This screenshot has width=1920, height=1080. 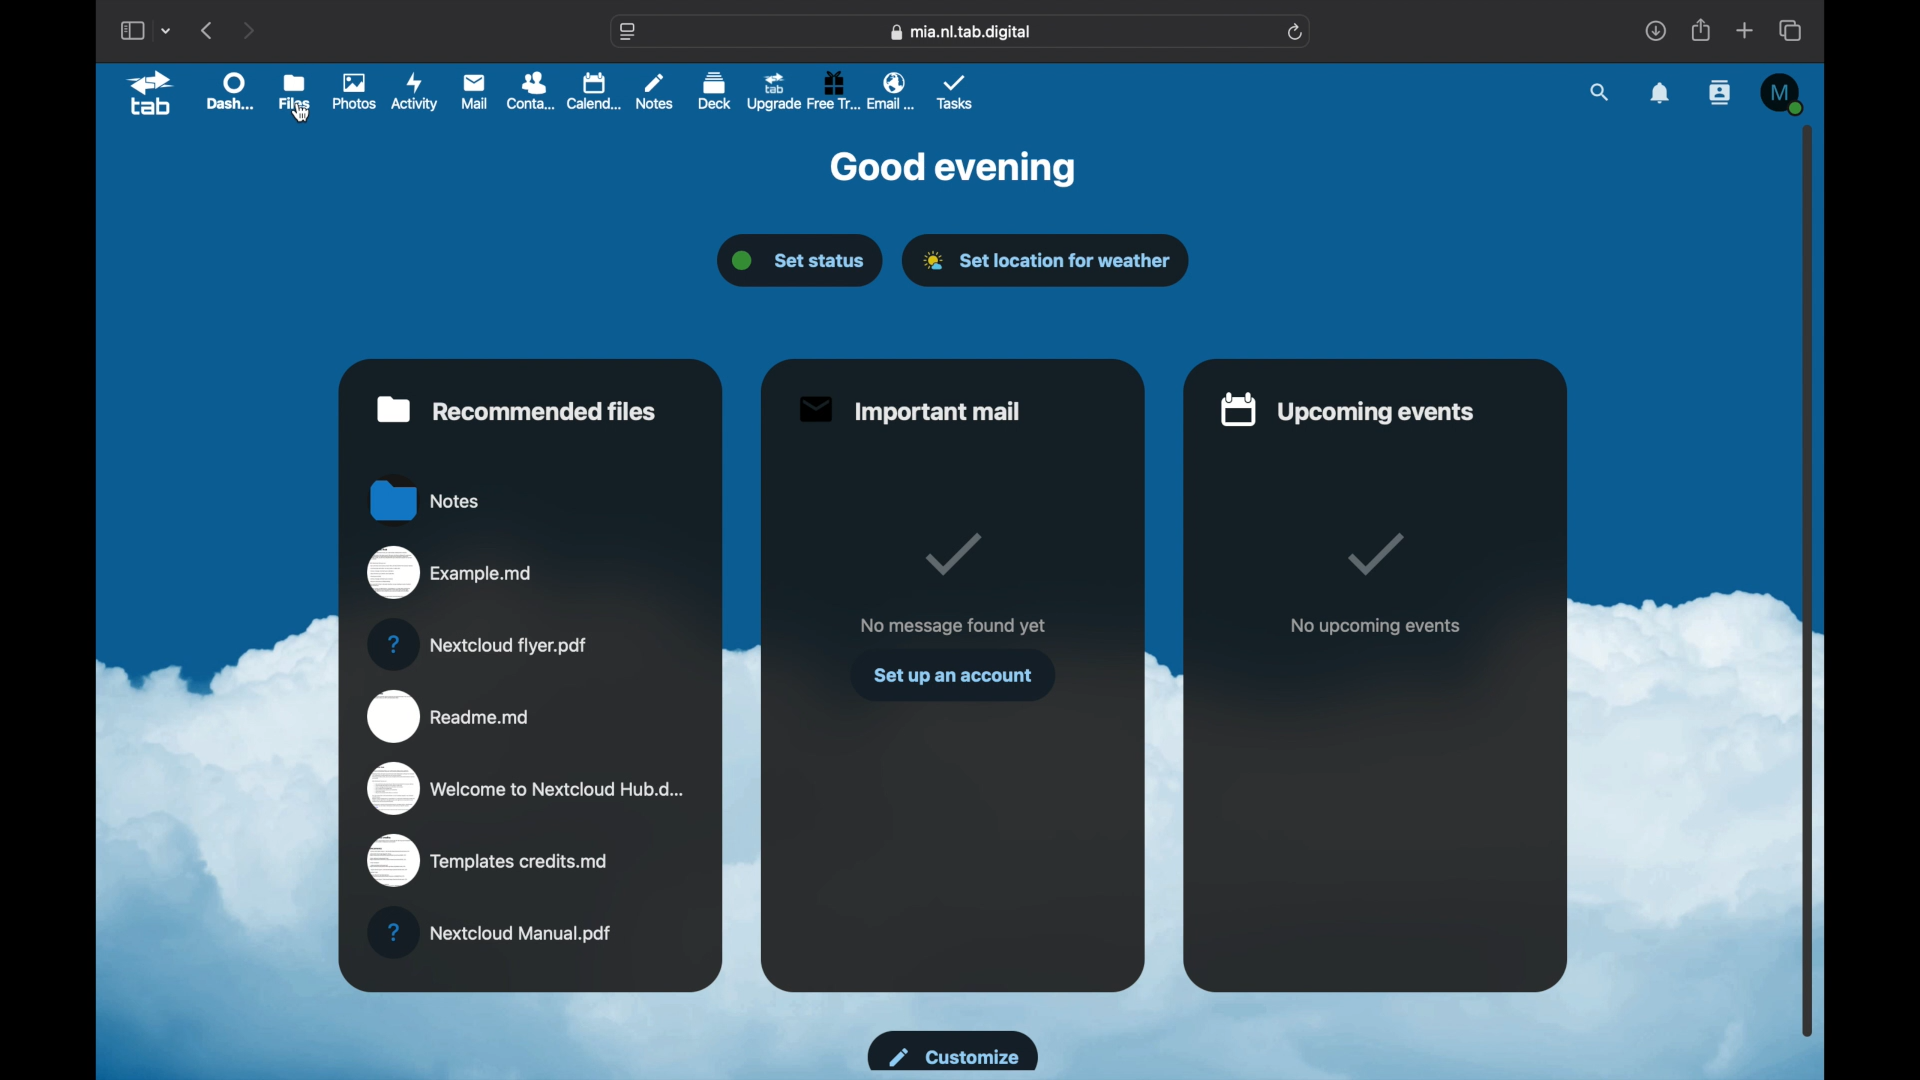 What do you see at coordinates (475, 644) in the screenshot?
I see `nextcloud flyer` at bounding box center [475, 644].